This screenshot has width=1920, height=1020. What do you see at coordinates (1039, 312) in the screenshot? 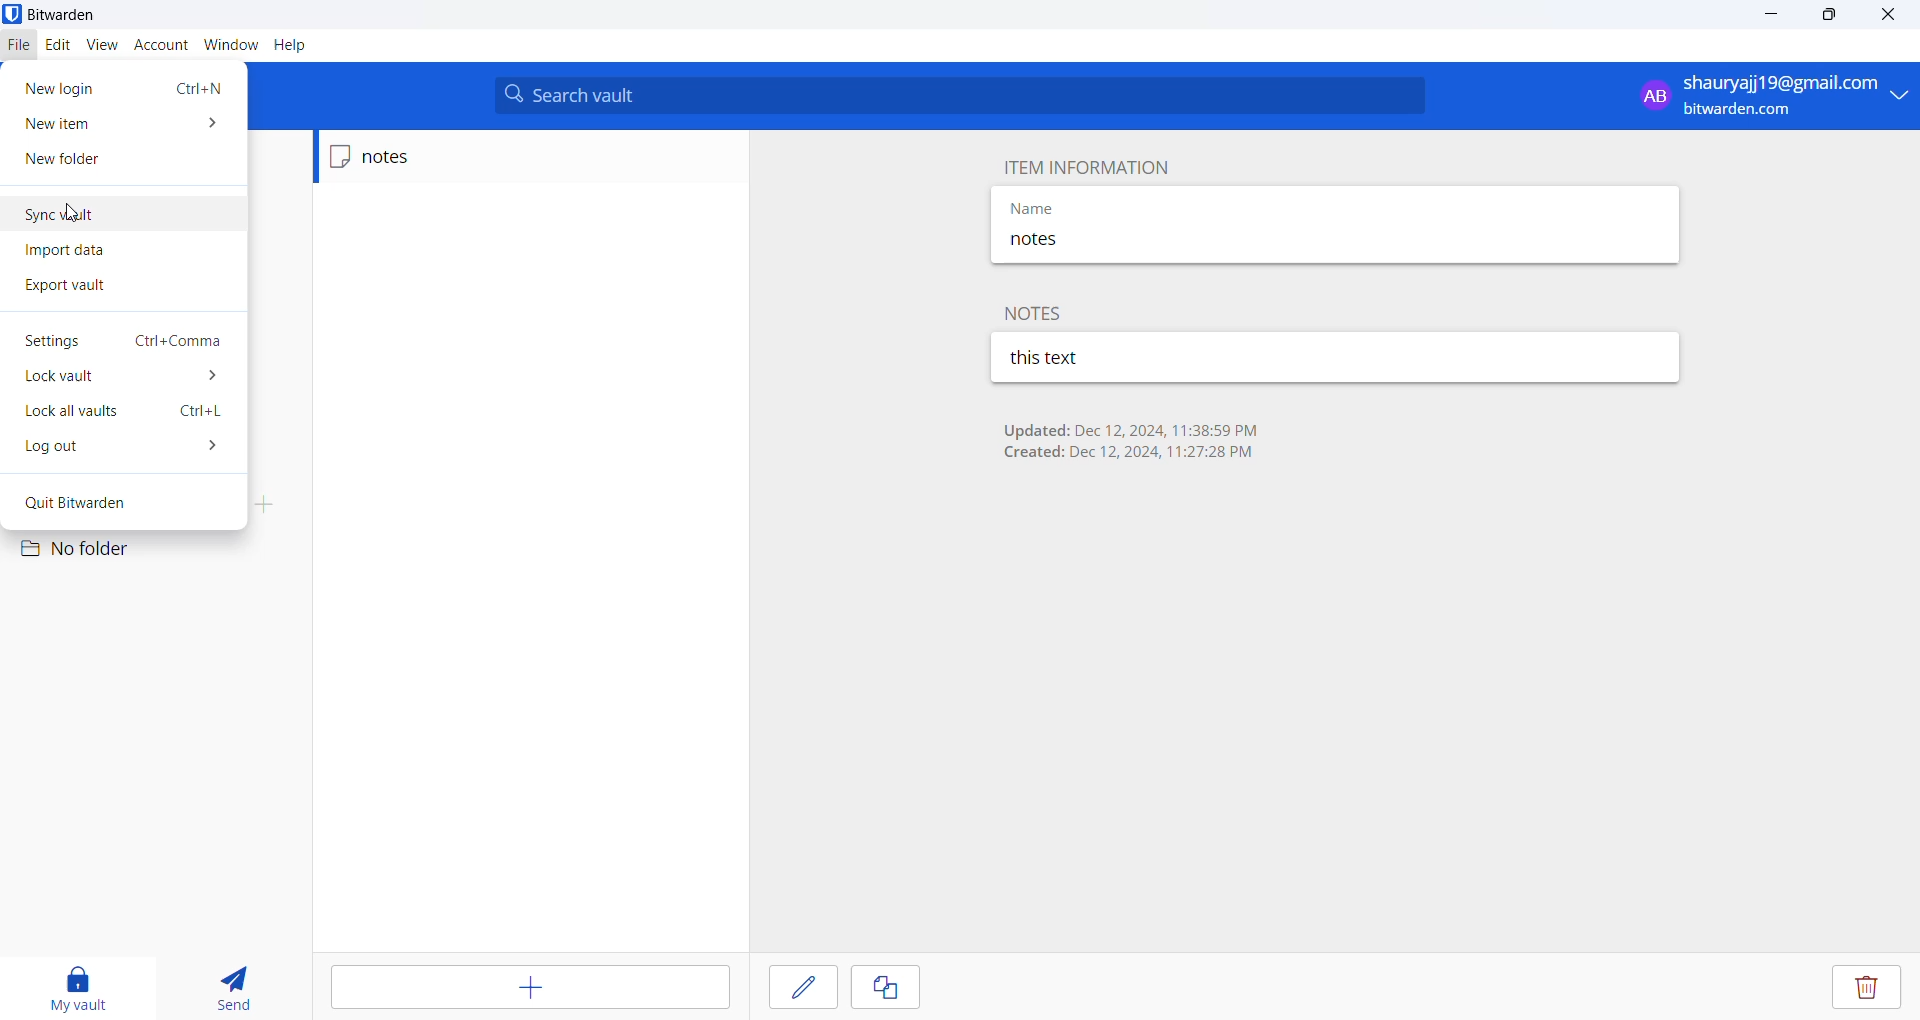
I see `Notes` at bounding box center [1039, 312].